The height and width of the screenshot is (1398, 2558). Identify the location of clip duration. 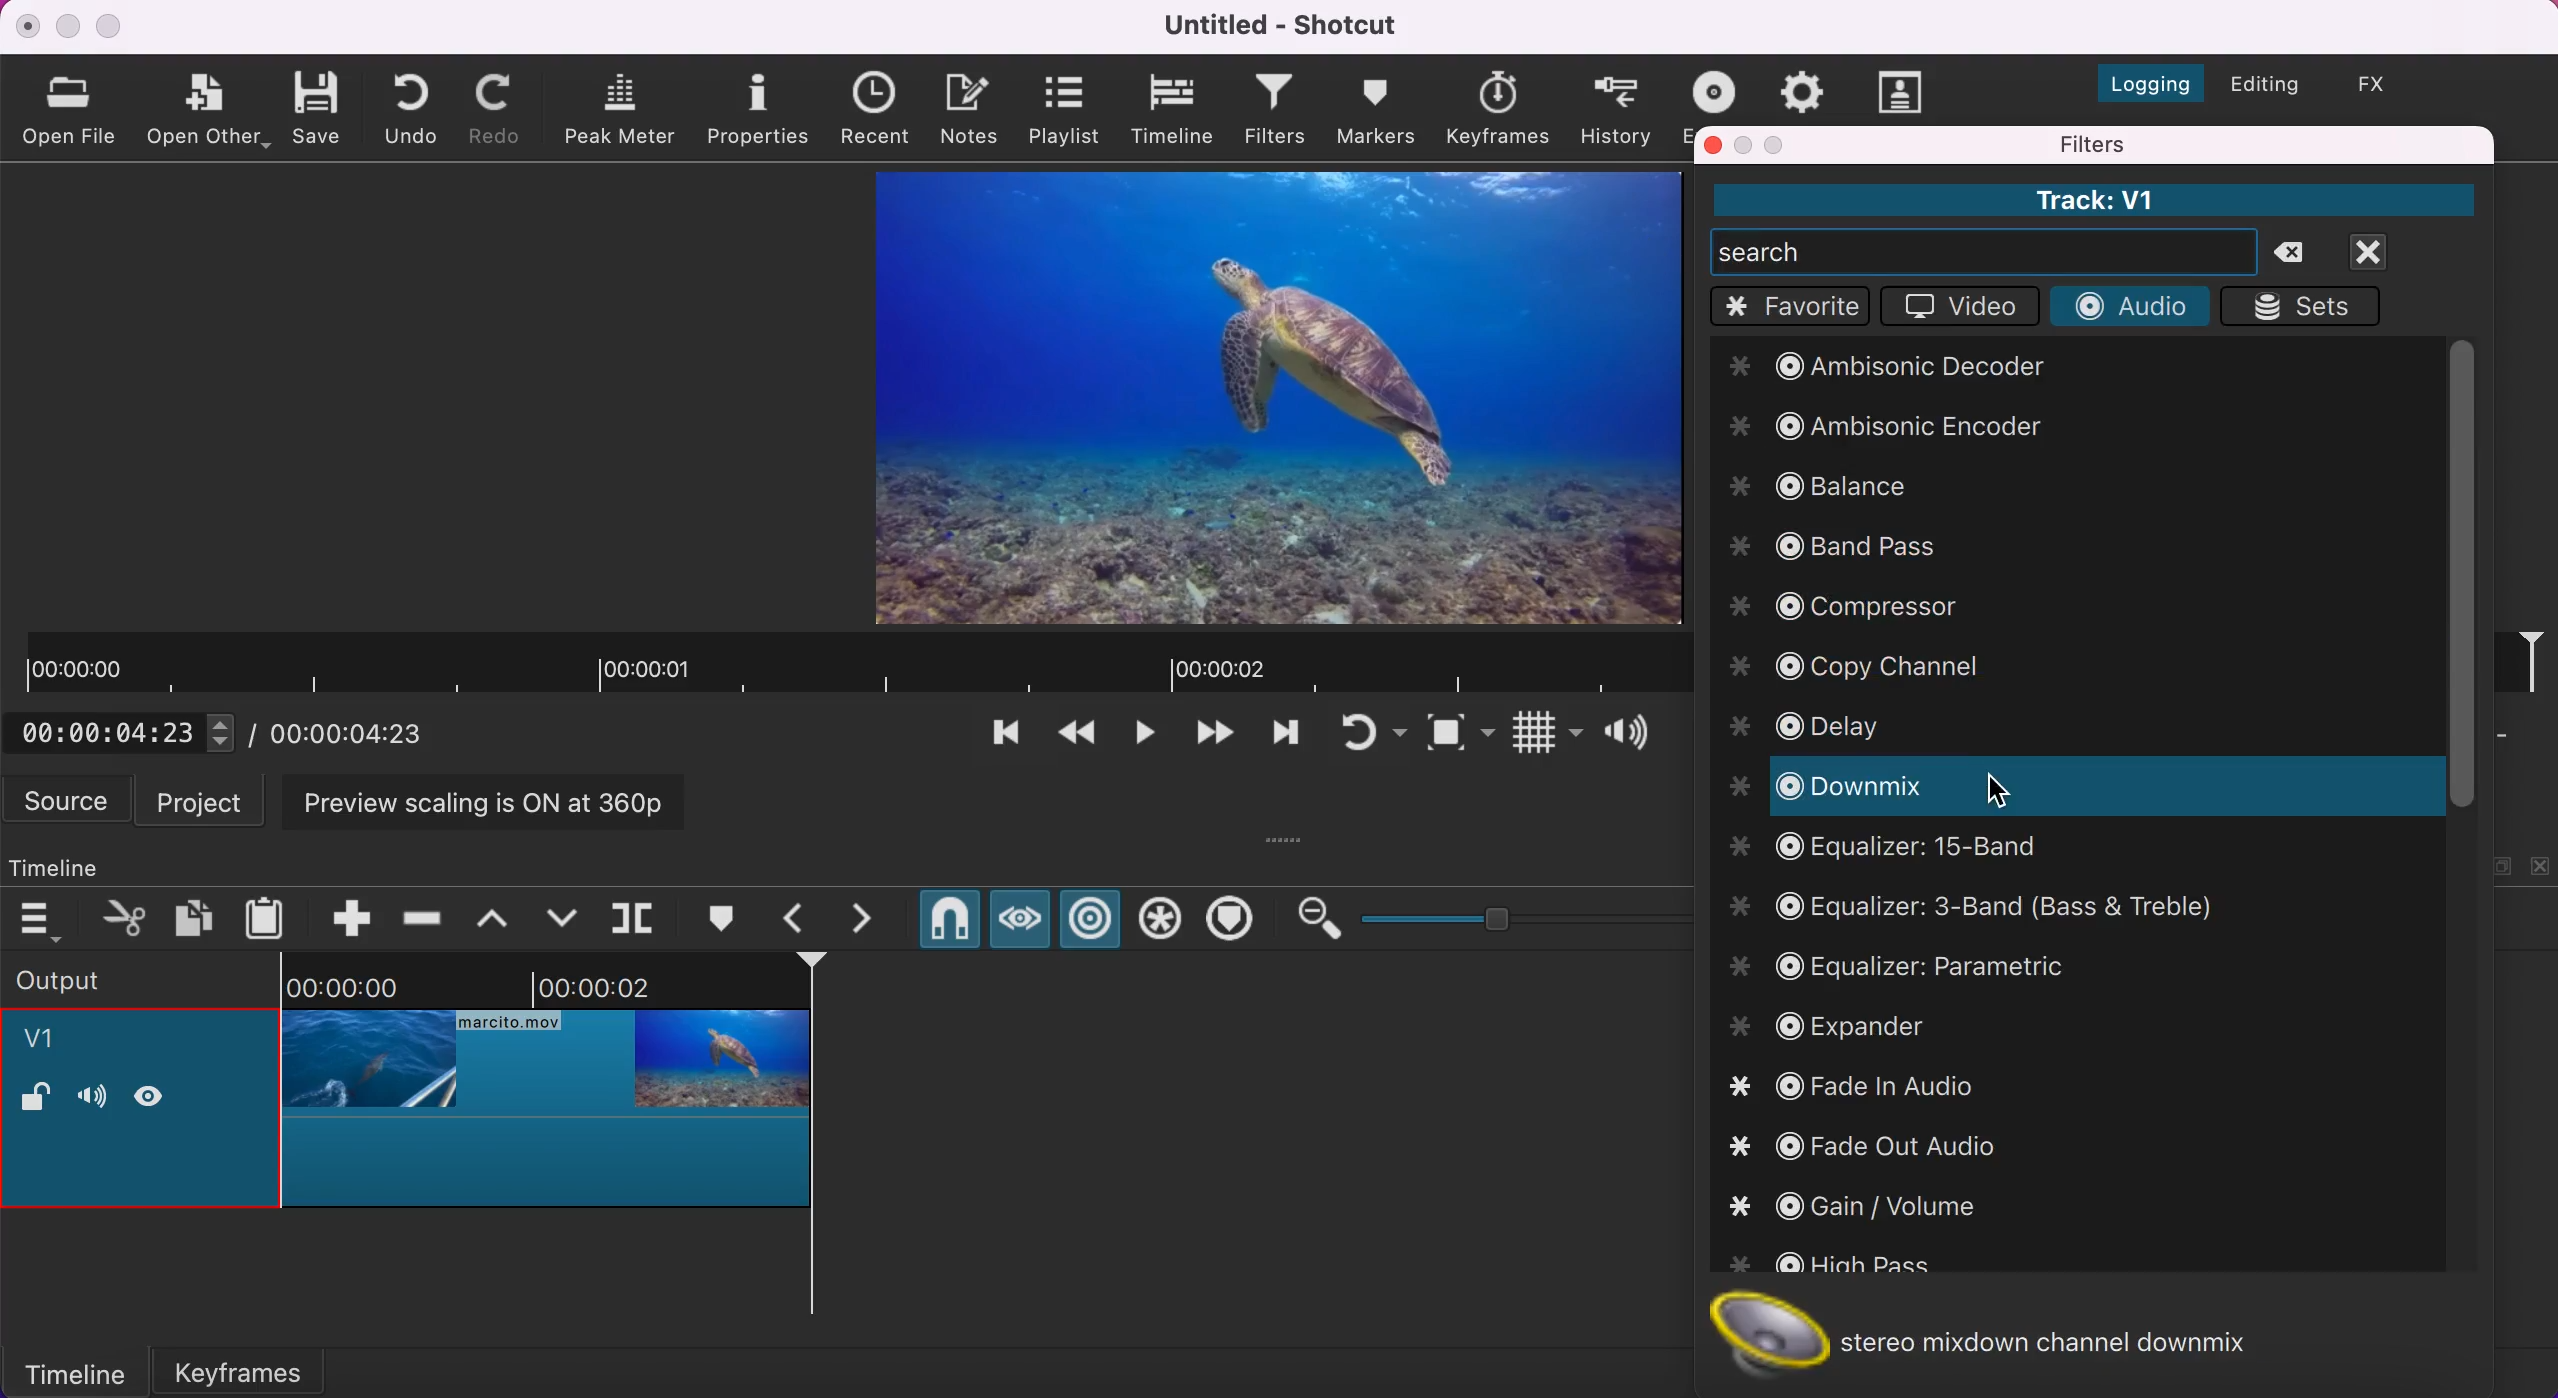
(851, 665).